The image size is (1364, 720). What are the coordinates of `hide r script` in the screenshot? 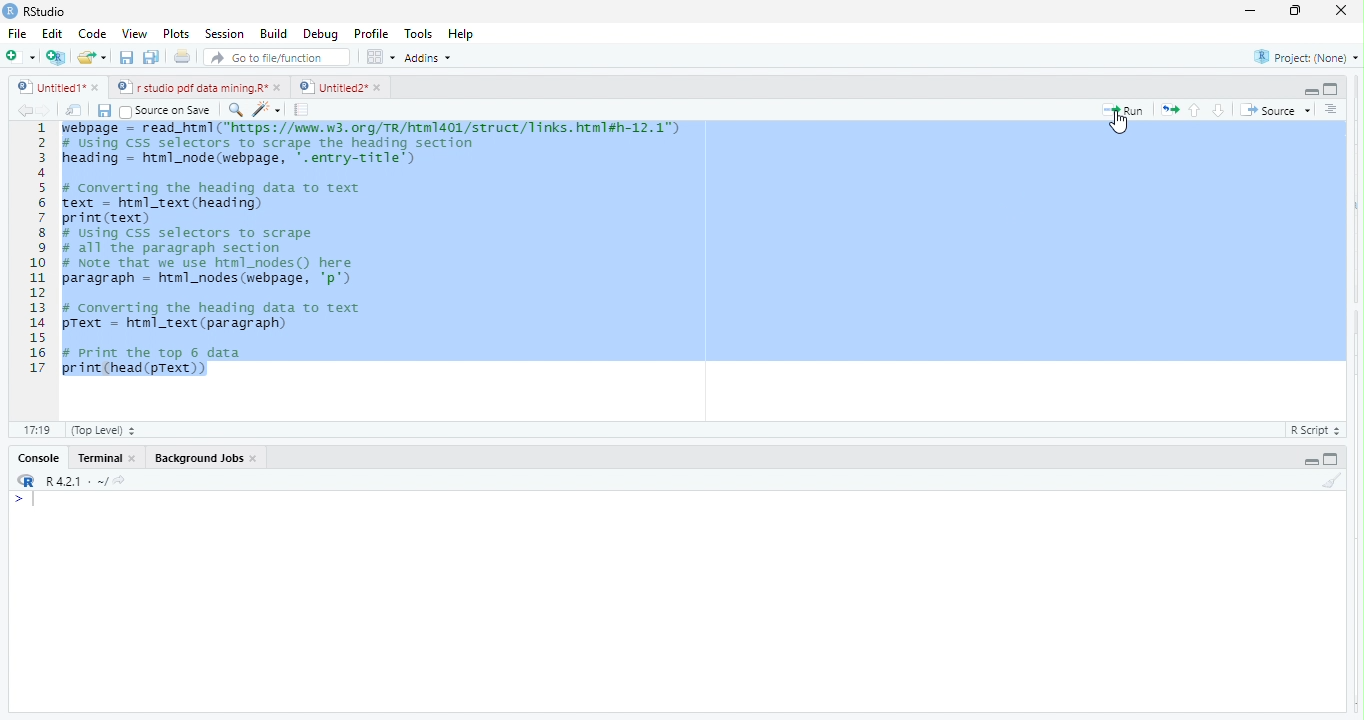 It's located at (1310, 461).